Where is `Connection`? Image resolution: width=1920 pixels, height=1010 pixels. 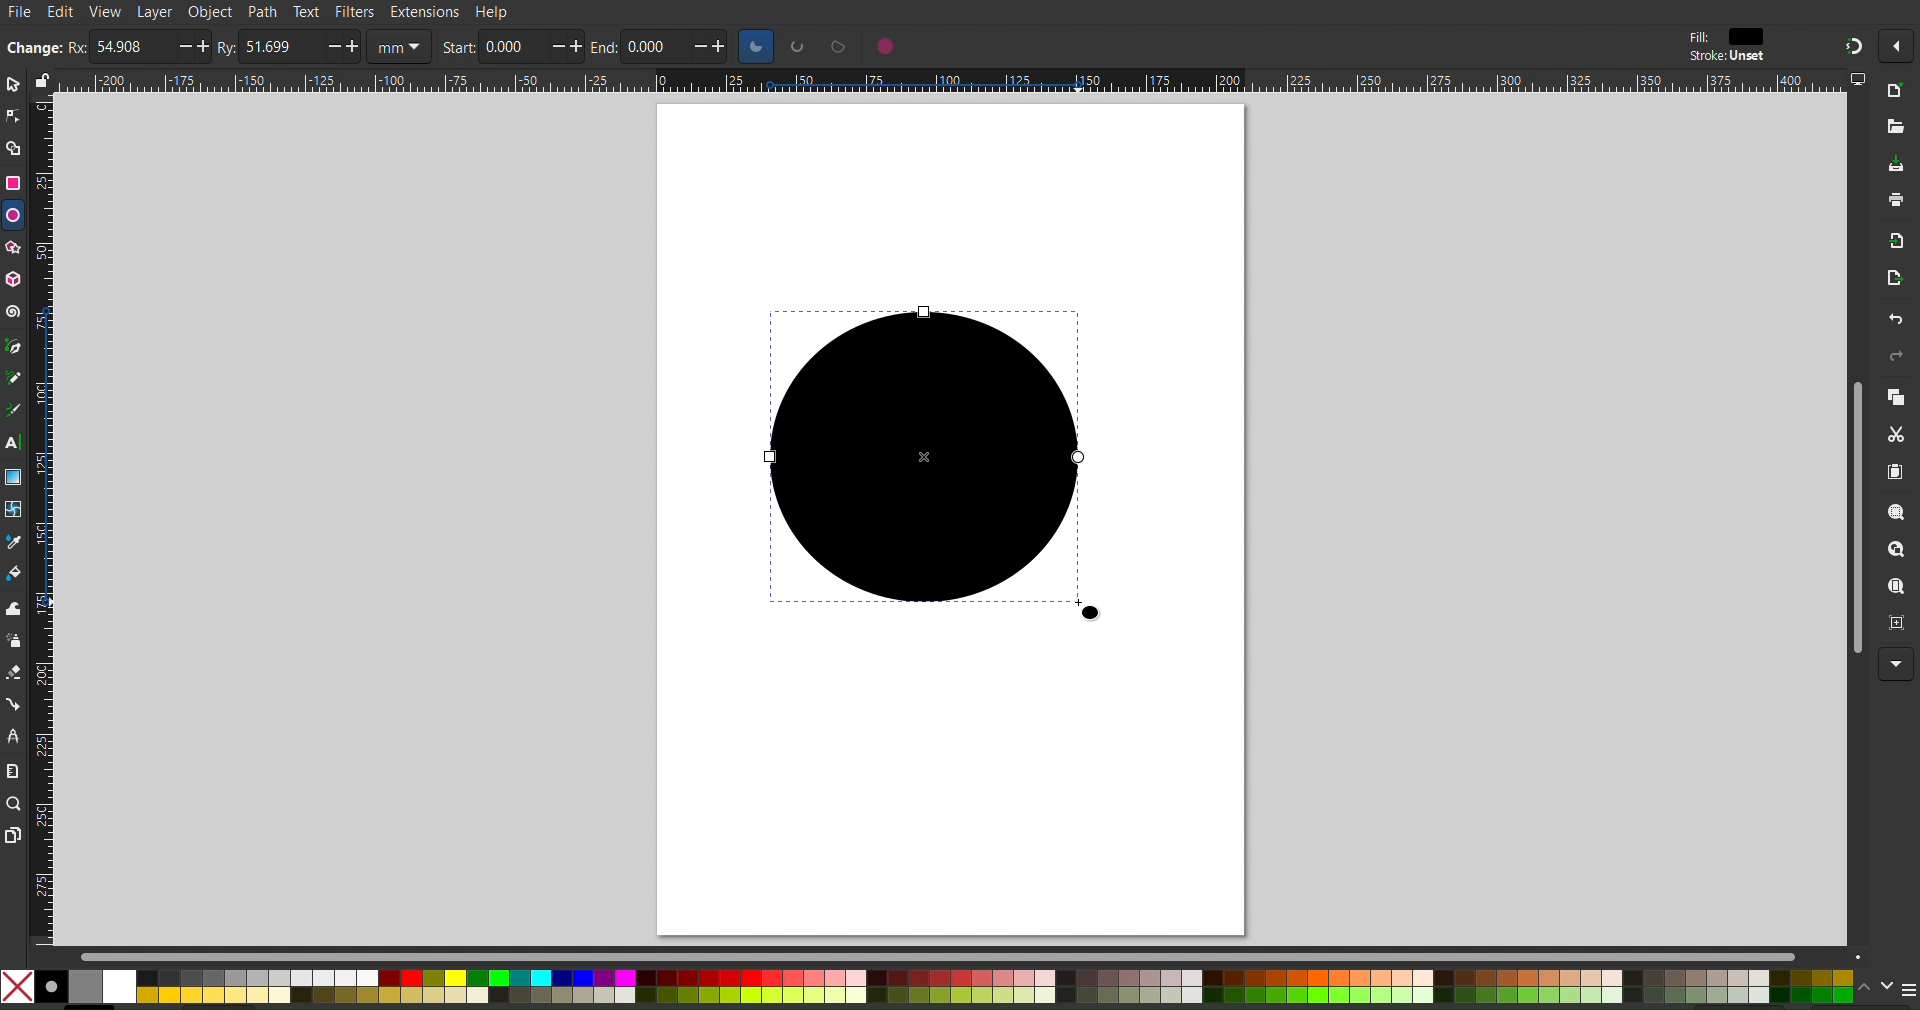 Connection is located at coordinates (13, 705).